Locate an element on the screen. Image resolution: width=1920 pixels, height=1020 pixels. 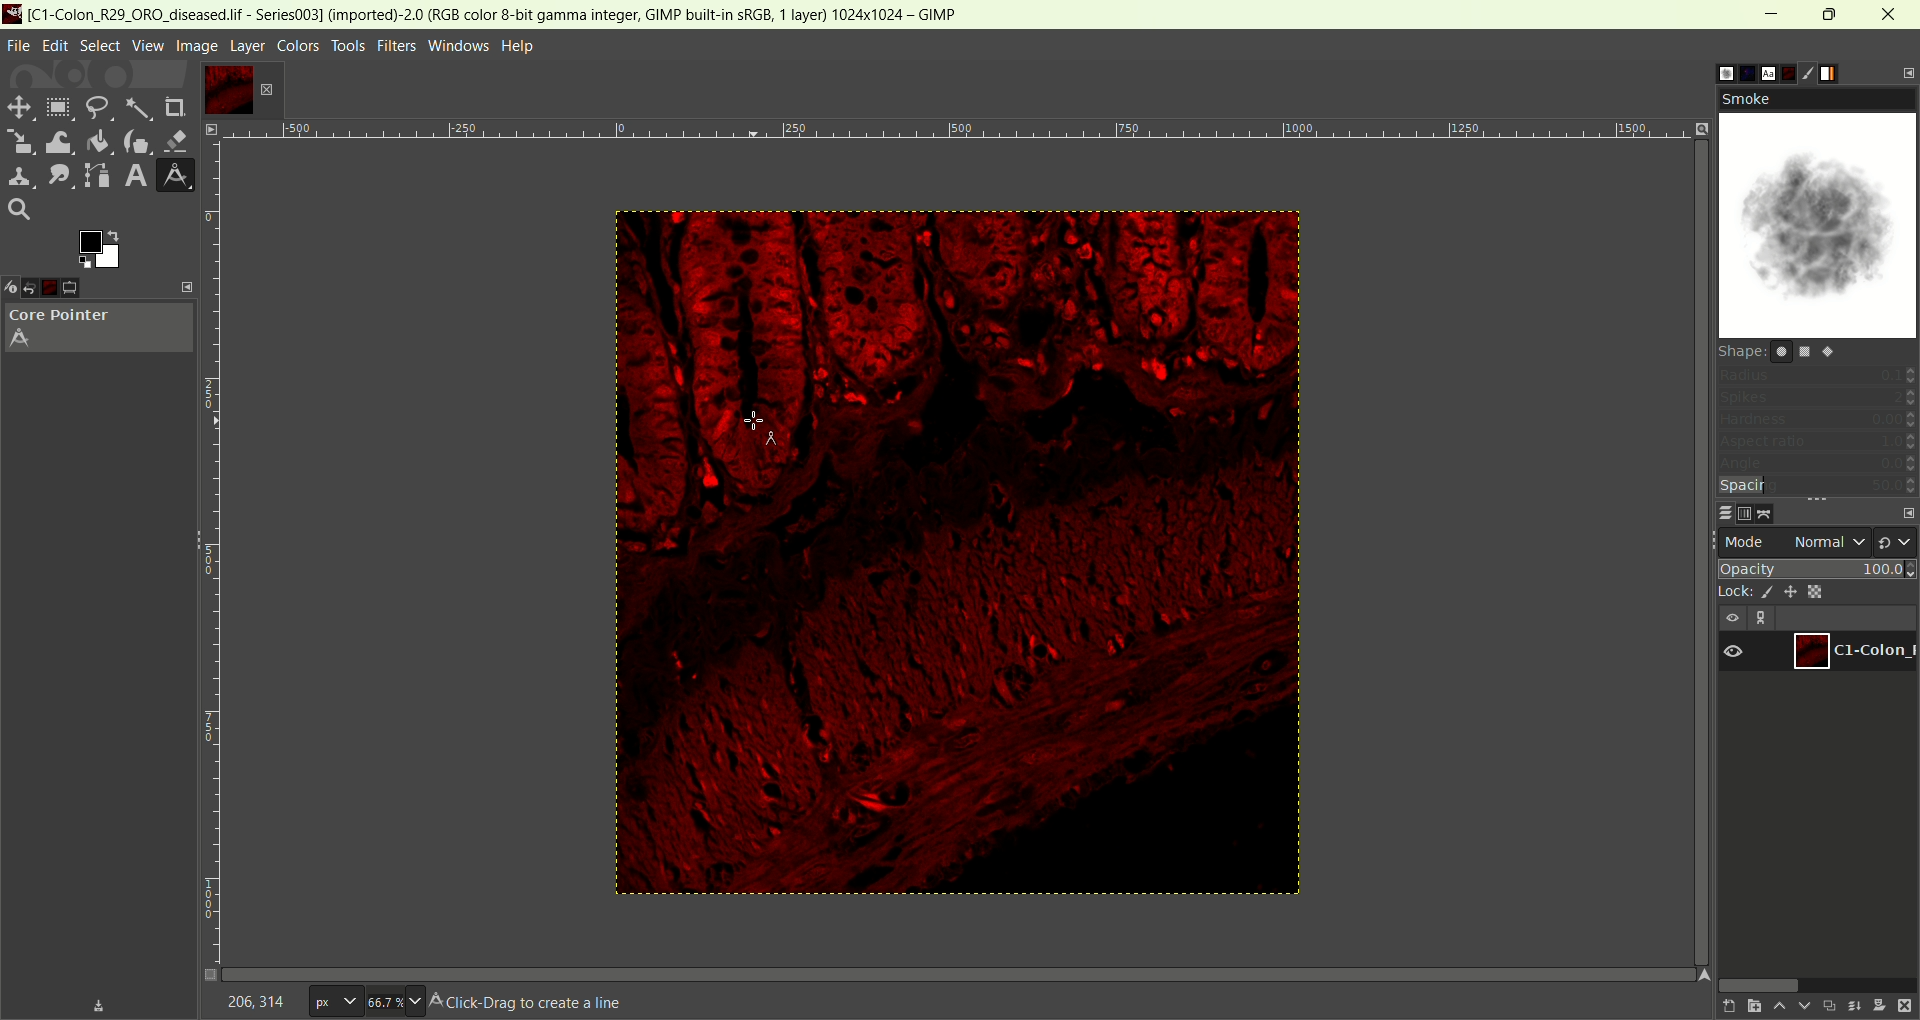
document history is located at coordinates (1789, 71).